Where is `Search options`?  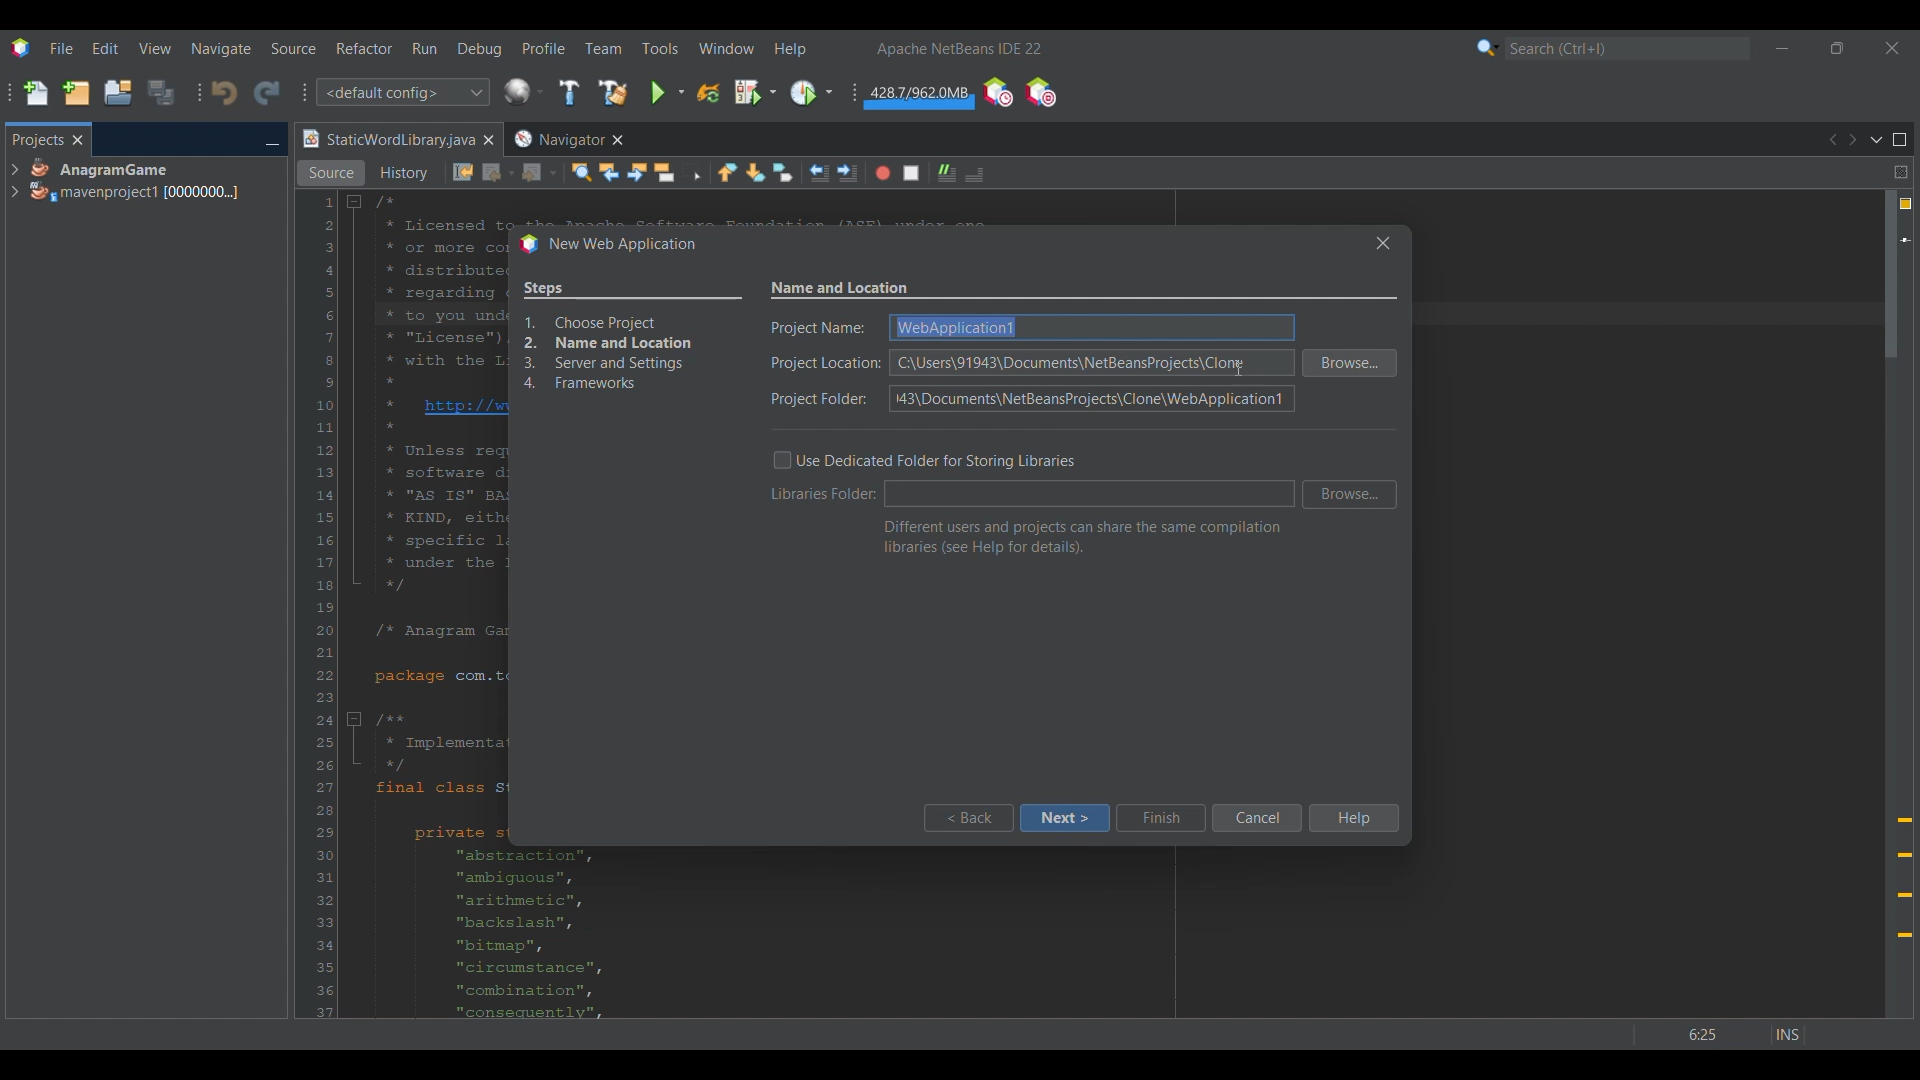
Search options is located at coordinates (1488, 47).